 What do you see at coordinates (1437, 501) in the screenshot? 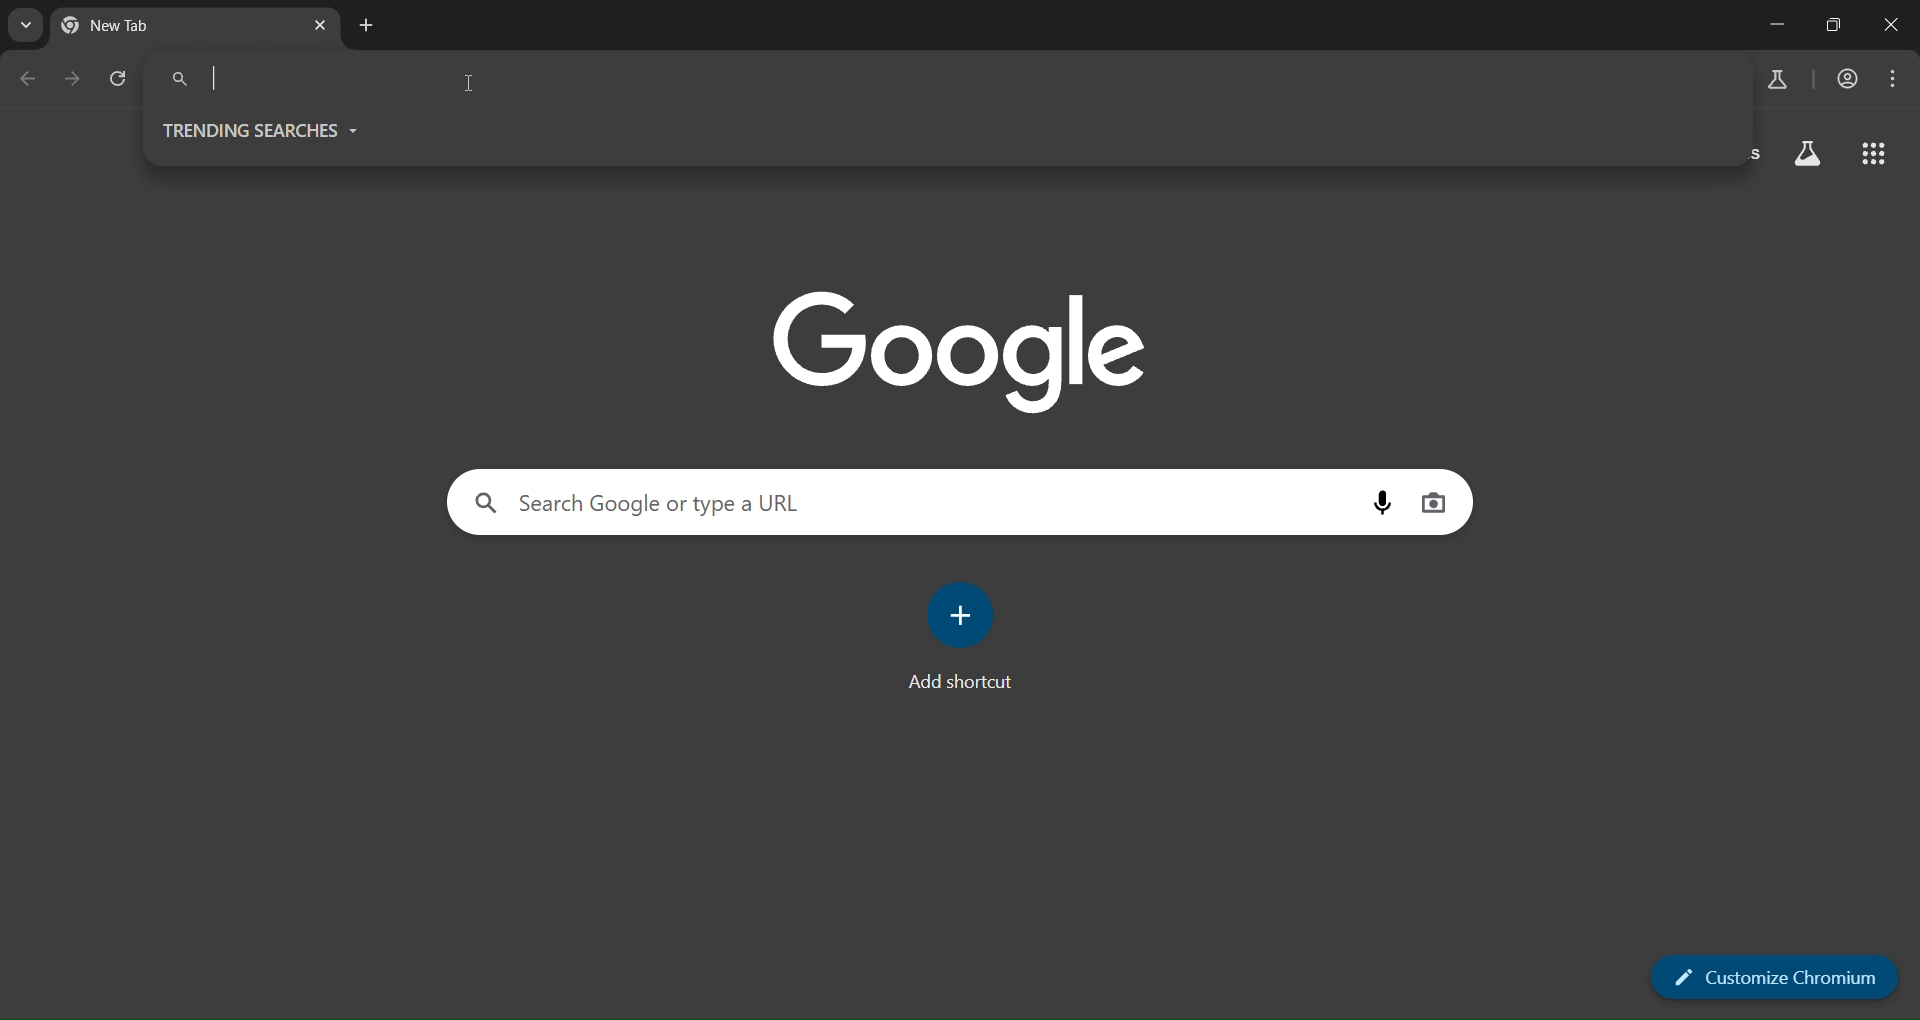
I see `image search` at bounding box center [1437, 501].